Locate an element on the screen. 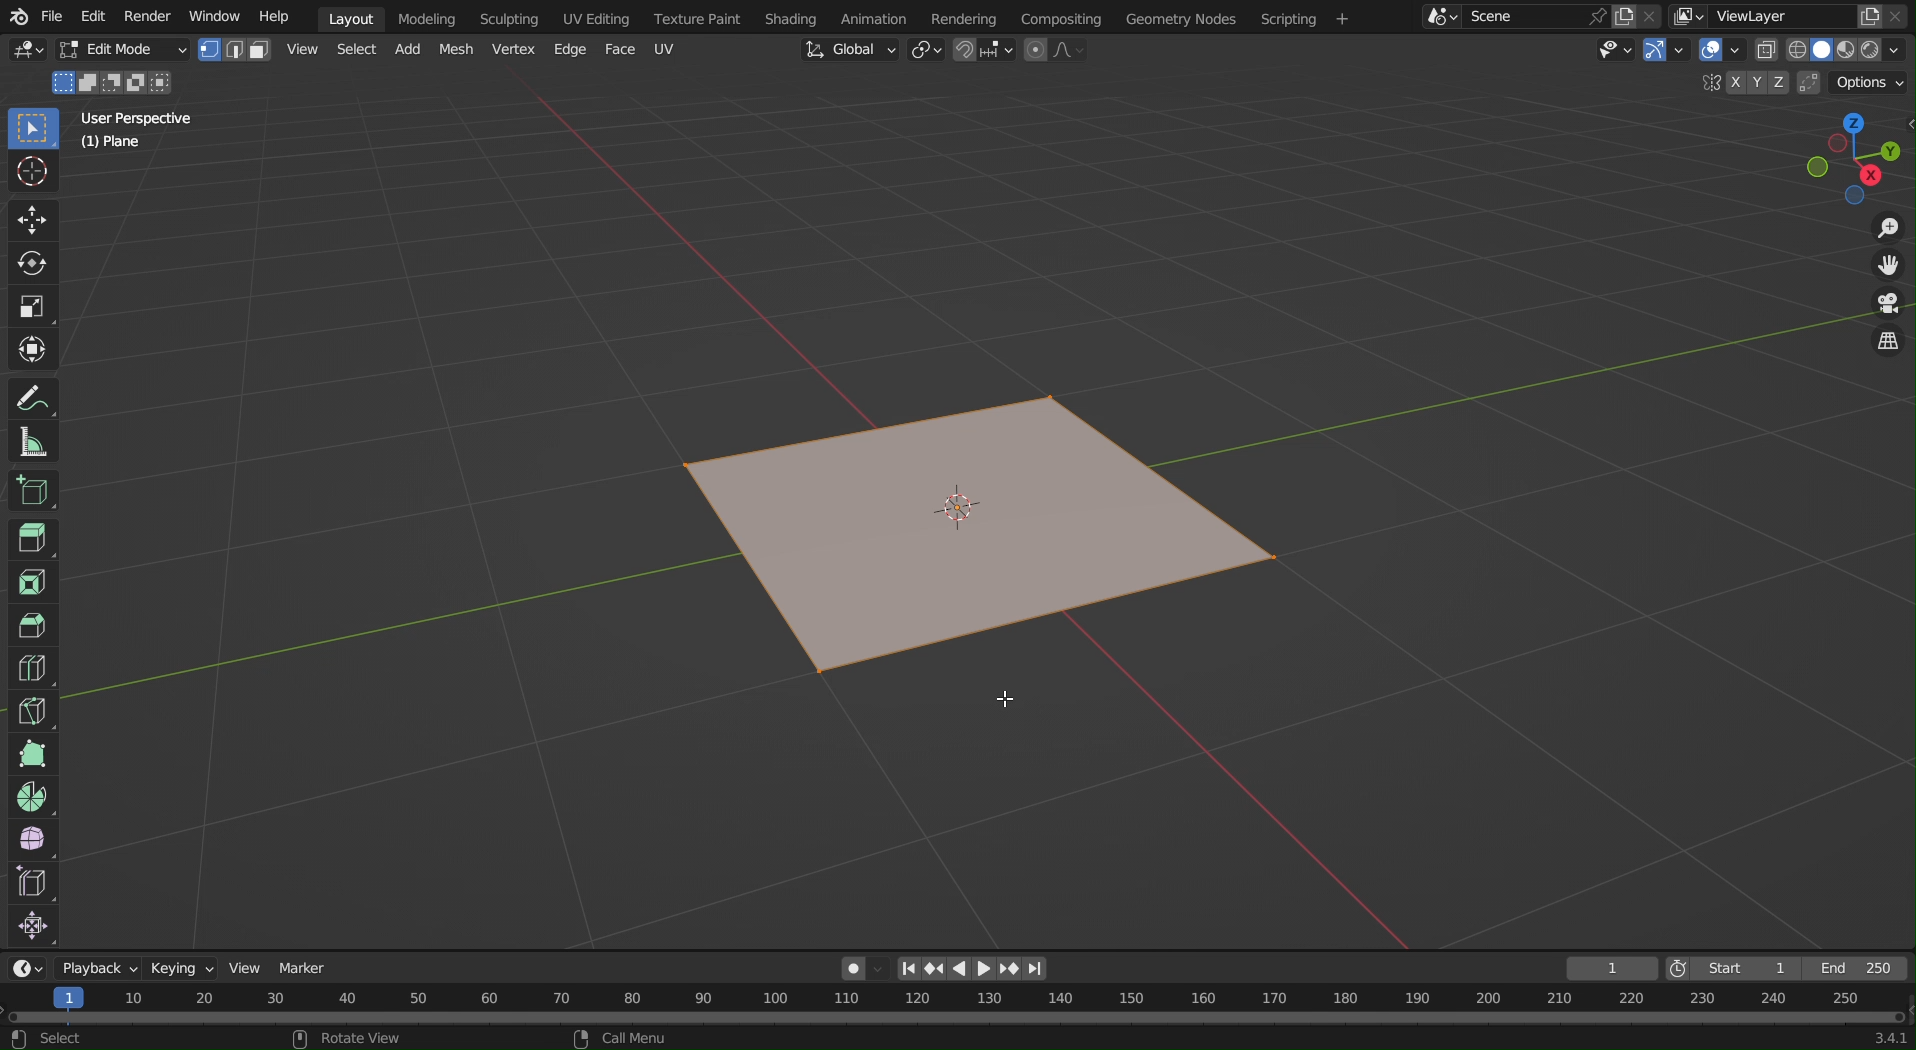 The height and width of the screenshot is (1050, 1916). Shrink/Flatten is located at coordinates (32, 928).